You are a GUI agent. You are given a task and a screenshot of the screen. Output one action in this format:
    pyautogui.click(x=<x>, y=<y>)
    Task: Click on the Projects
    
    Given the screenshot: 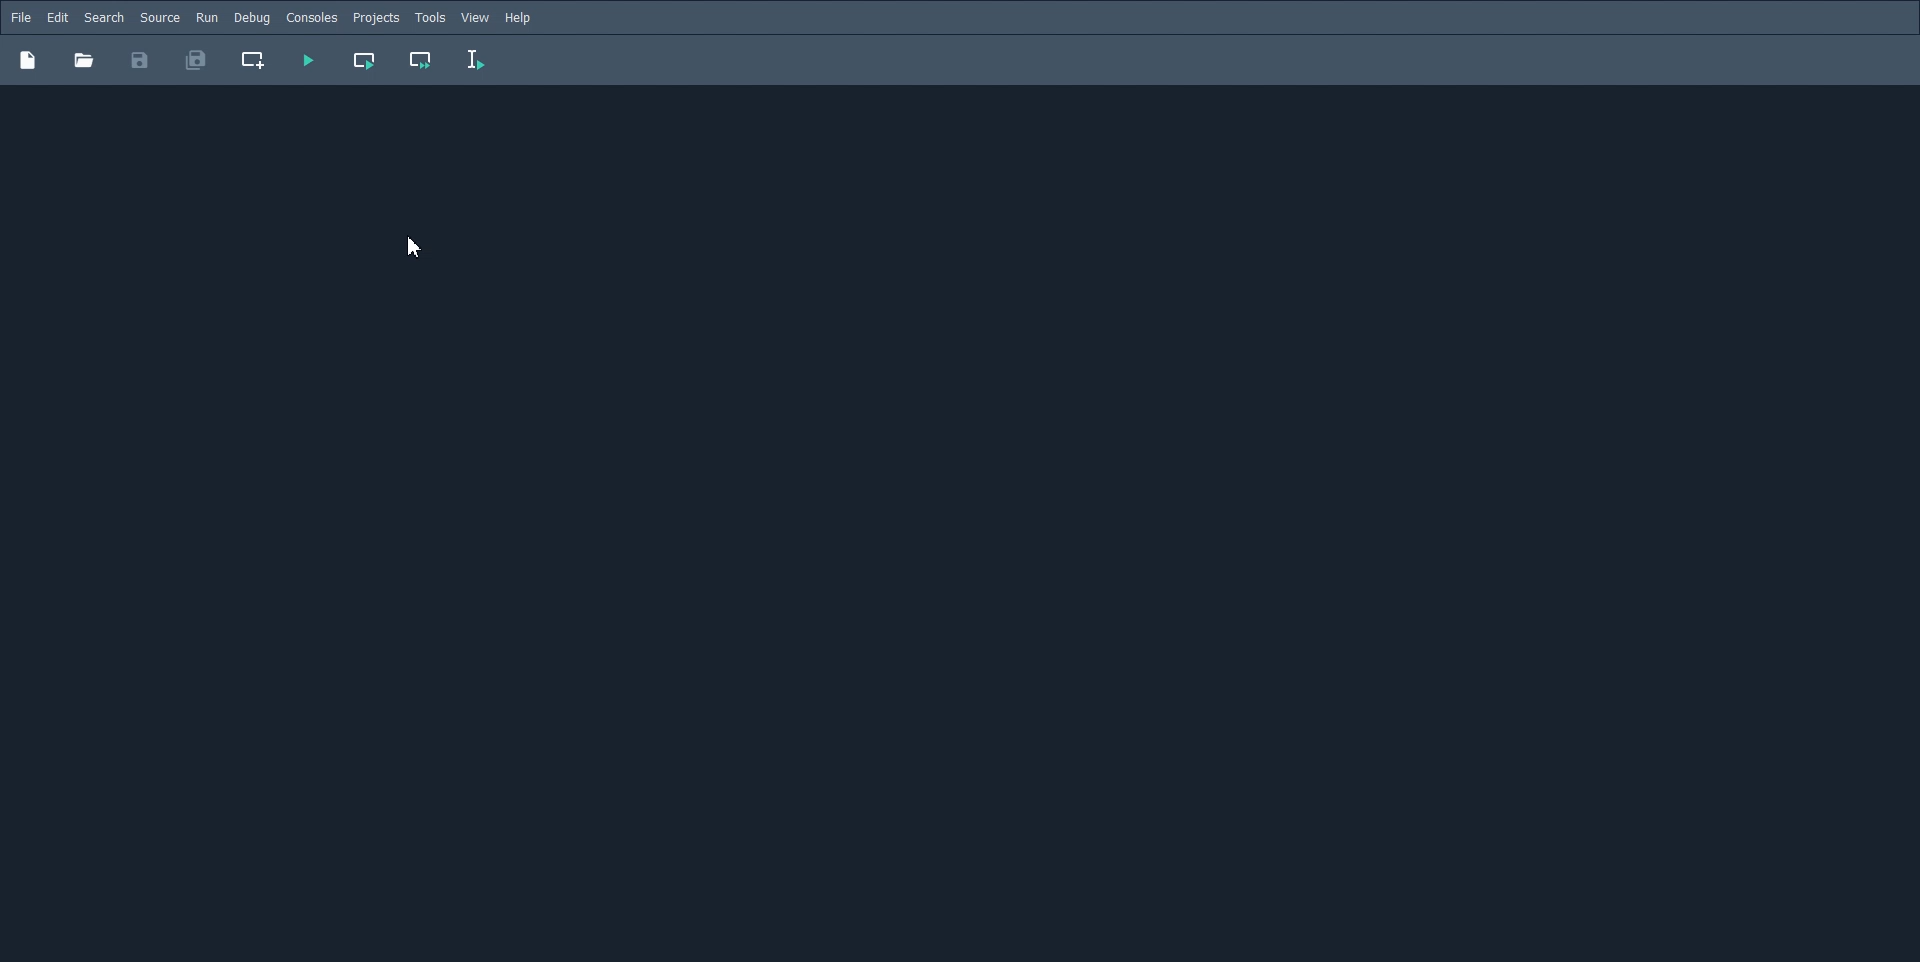 What is the action you would take?
    pyautogui.click(x=376, y=18)
    